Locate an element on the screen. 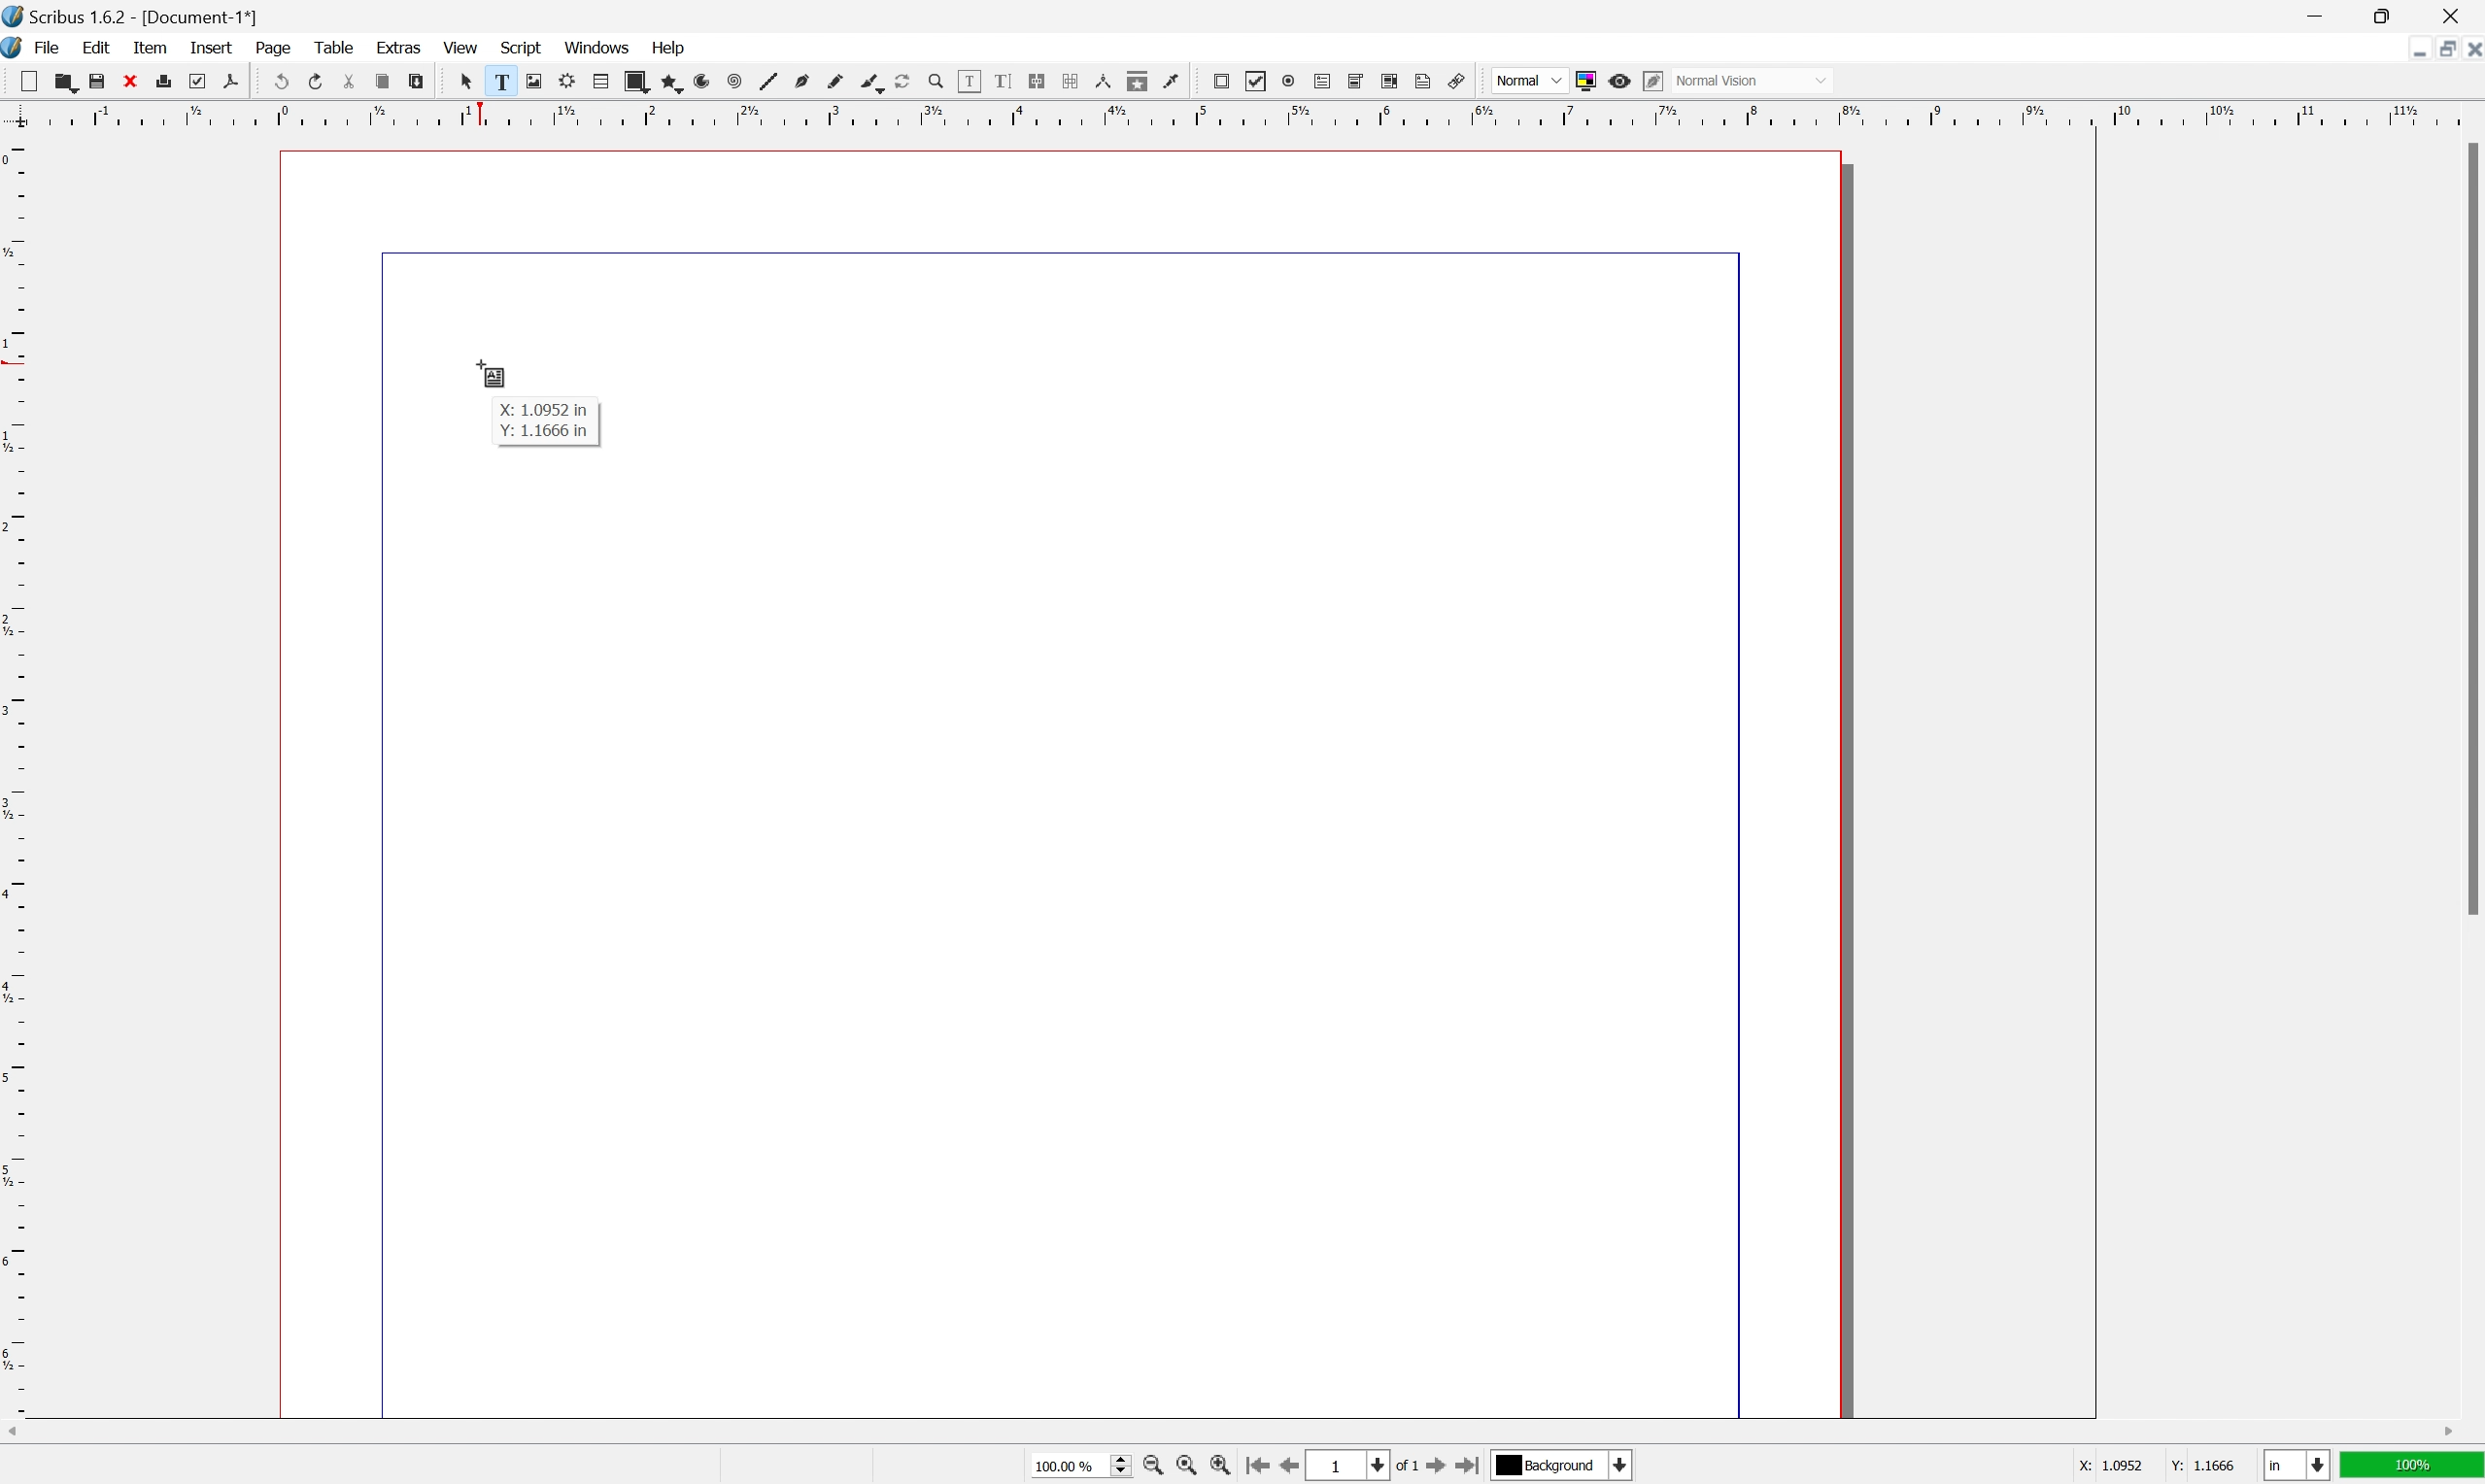 The image size is (2485, 1484). save as pdf is located at coordinates (230, 80).